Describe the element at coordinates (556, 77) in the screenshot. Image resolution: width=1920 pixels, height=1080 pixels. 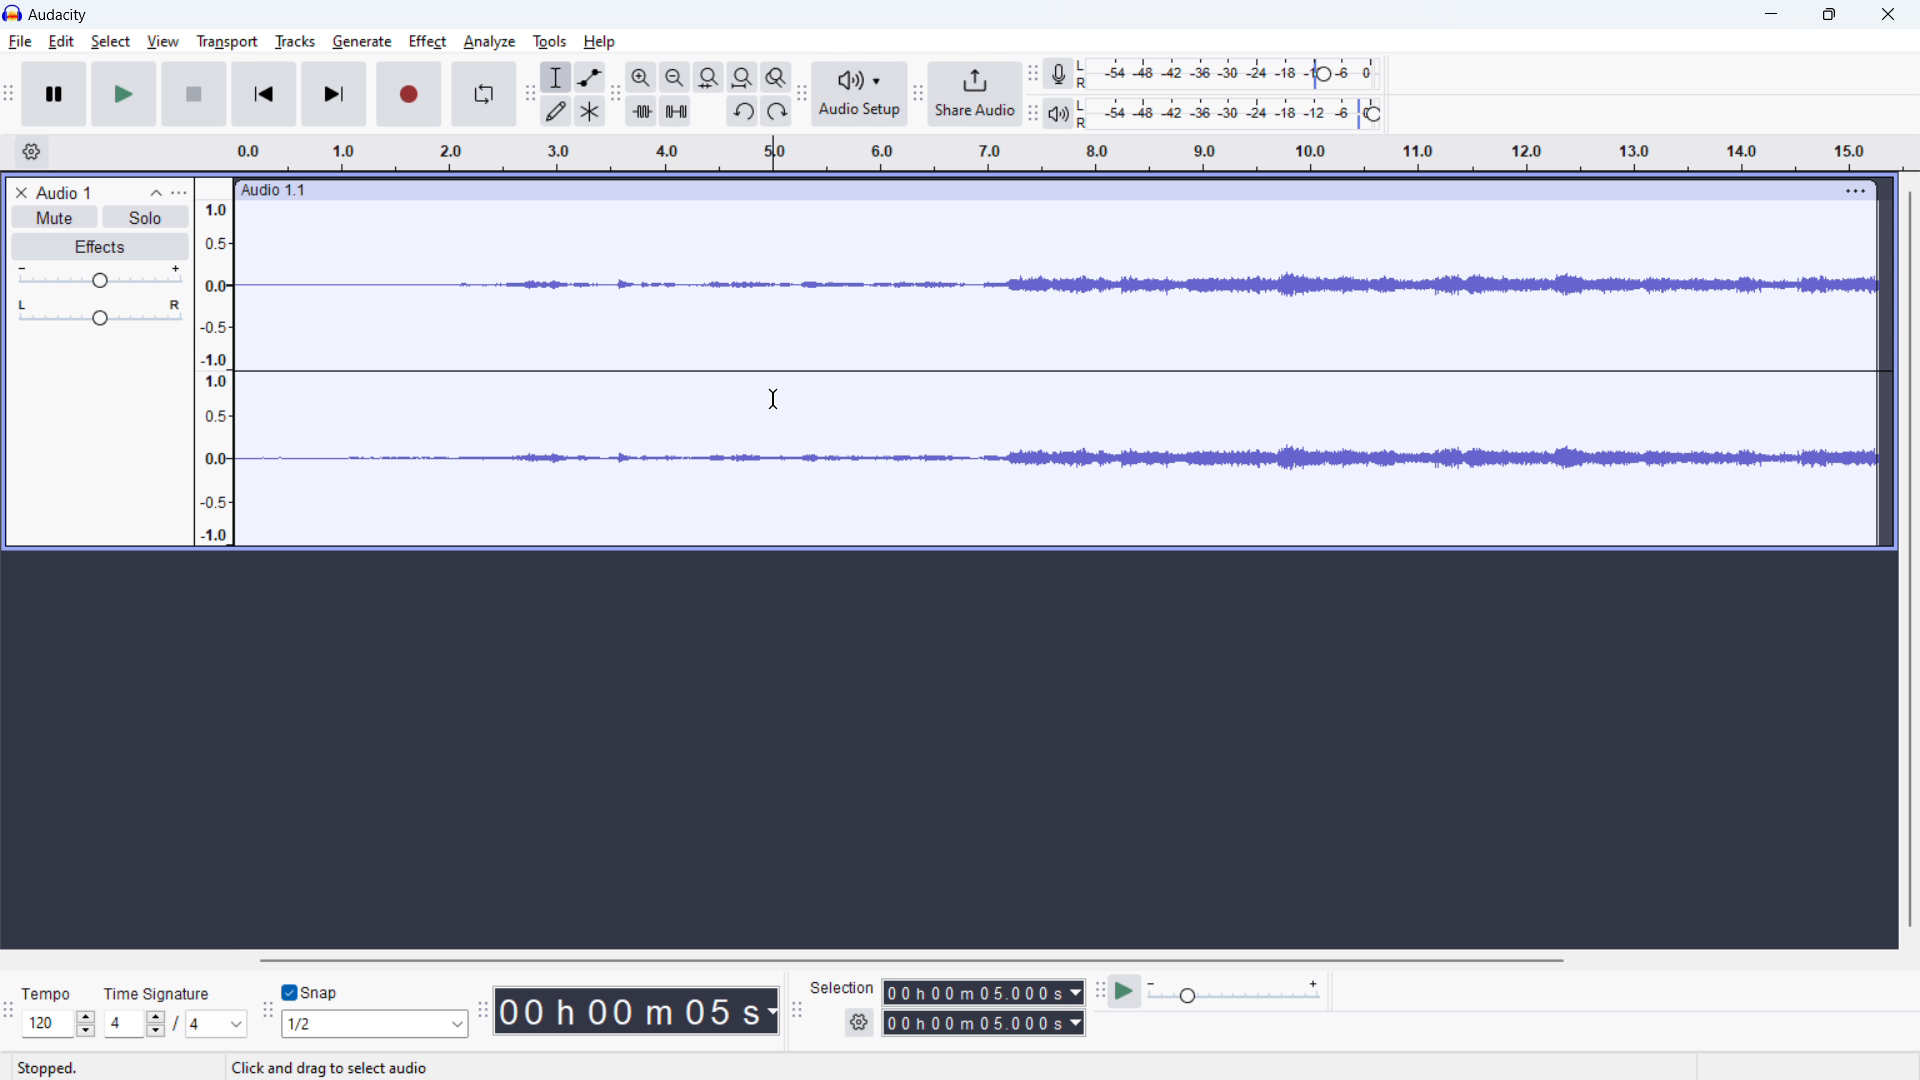
I see `selection tool` at that location.